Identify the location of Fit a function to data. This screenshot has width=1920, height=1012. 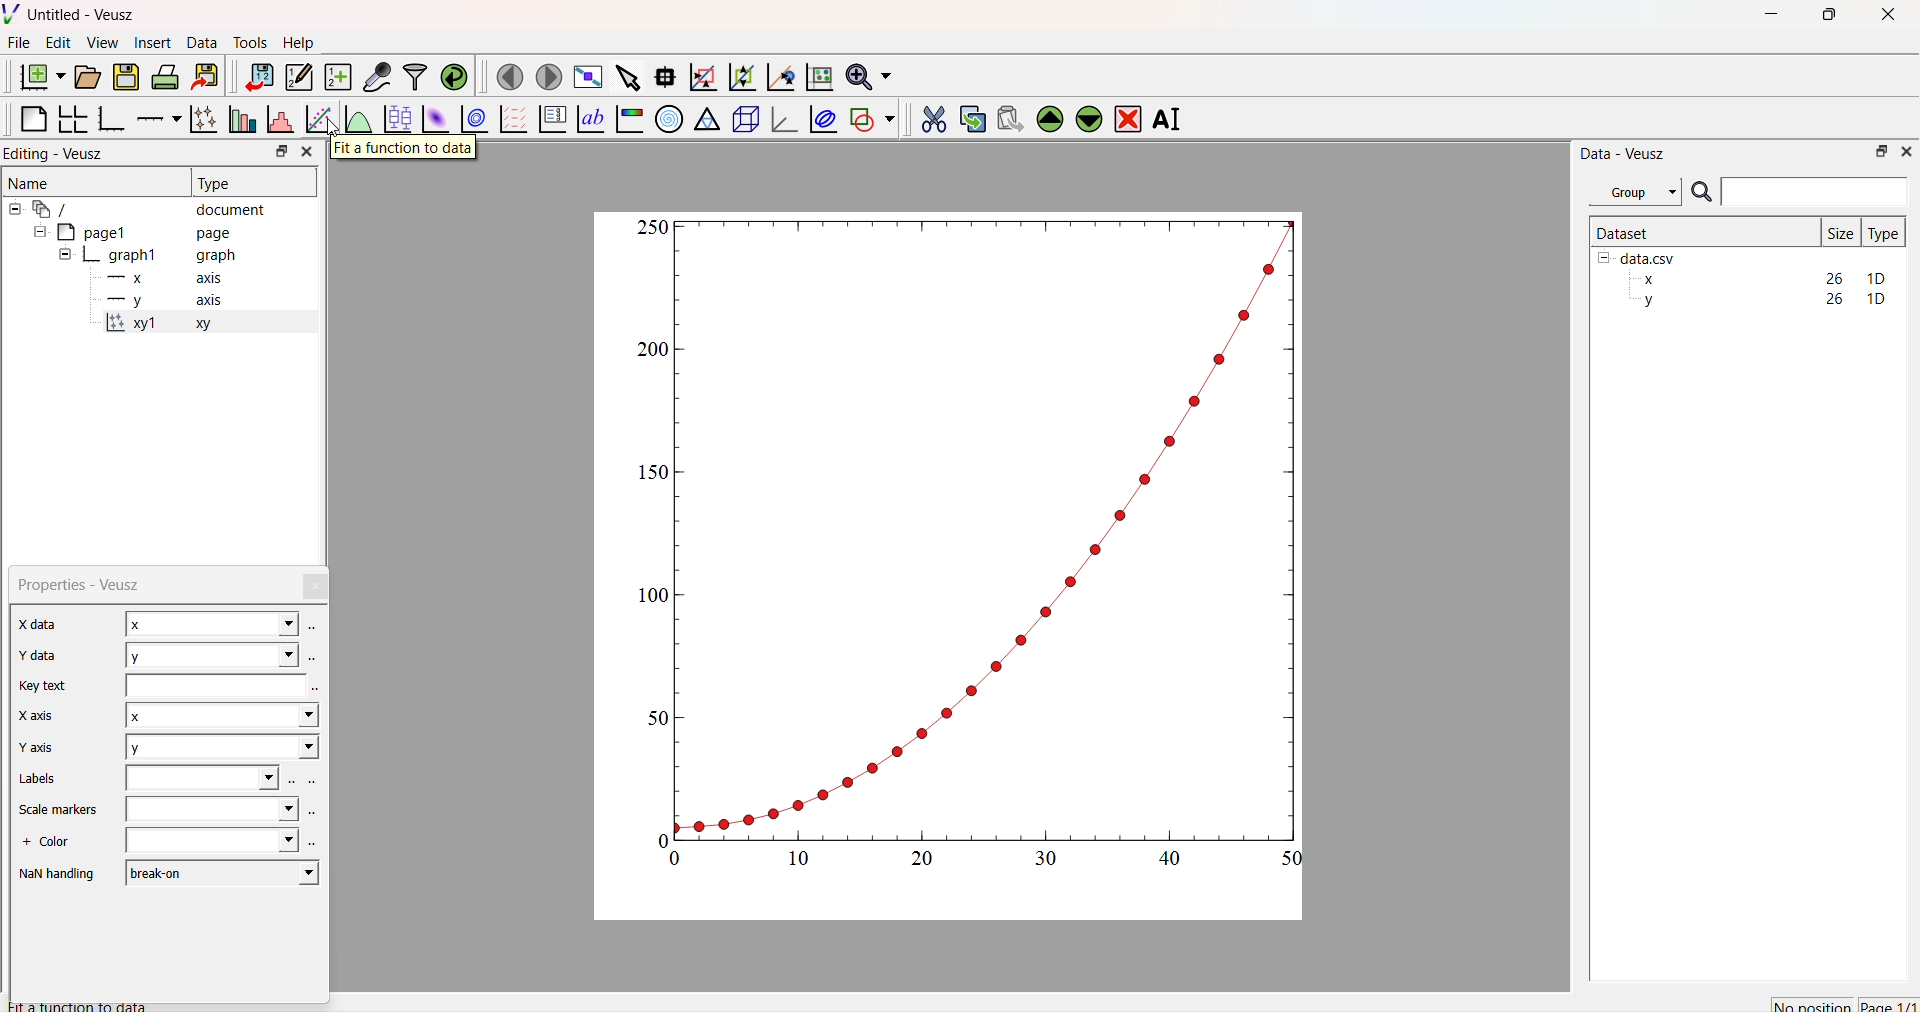
(124, 1005).